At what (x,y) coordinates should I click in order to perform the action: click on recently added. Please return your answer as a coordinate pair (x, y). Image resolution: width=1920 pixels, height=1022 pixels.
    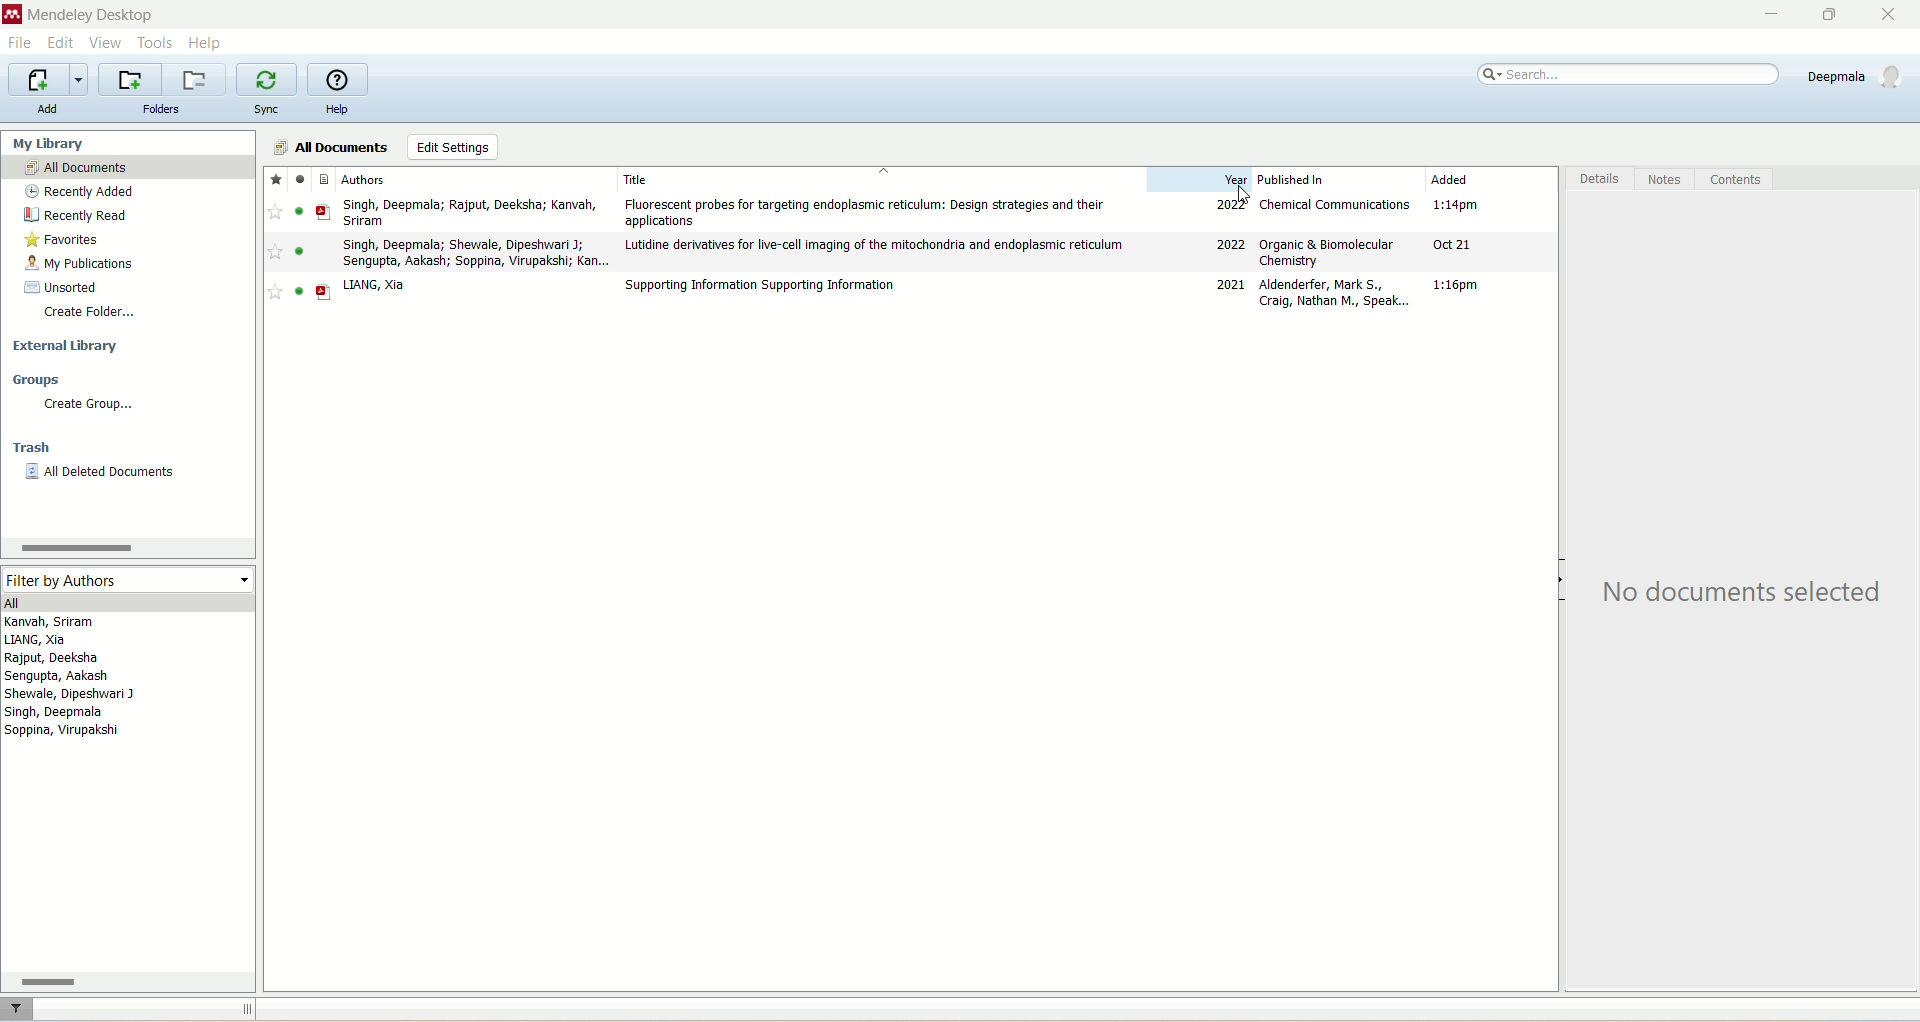
    Looking at the image, I should click on (79, 190).